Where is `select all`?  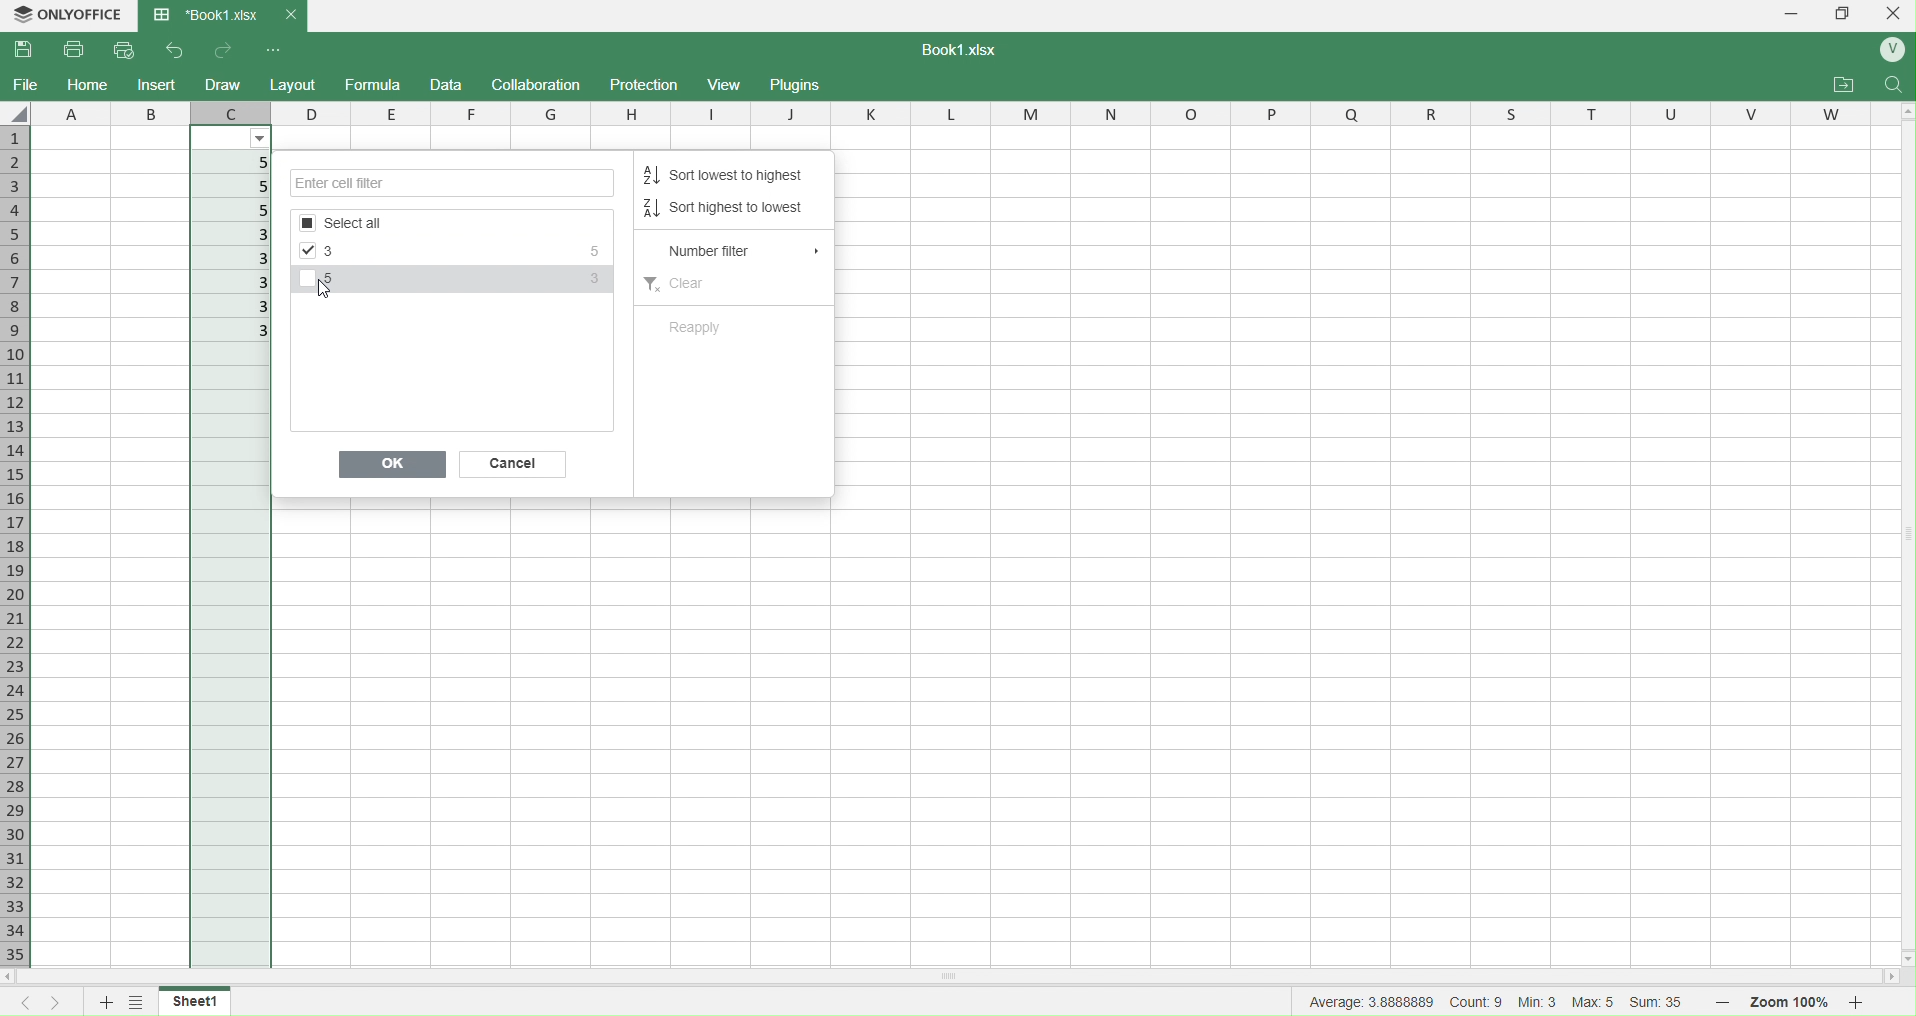
select all is located at coordinates (19, 113).